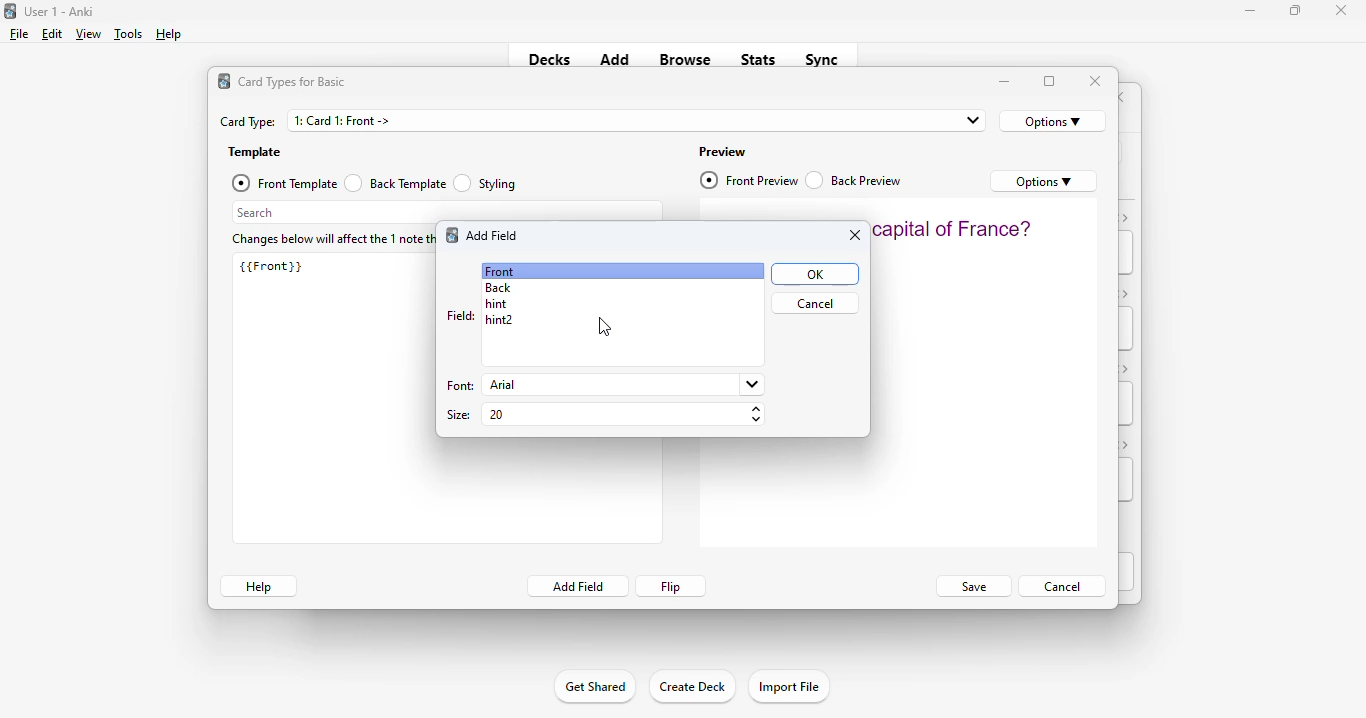 This screenshot has height=718, width=1366. Describe the element at coordinates (691, 685) in the screenshot. I see `create deck` at that location.